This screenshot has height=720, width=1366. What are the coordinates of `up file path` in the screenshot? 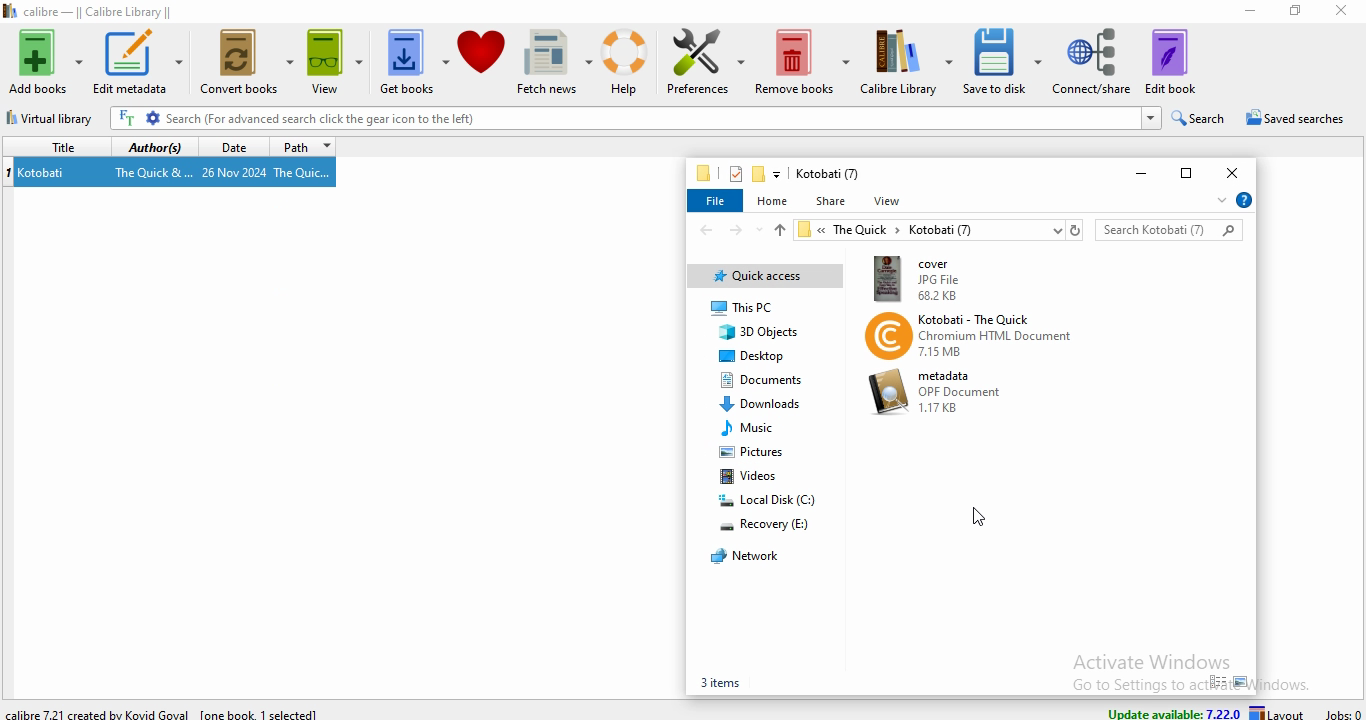 It's located at (778, 230).